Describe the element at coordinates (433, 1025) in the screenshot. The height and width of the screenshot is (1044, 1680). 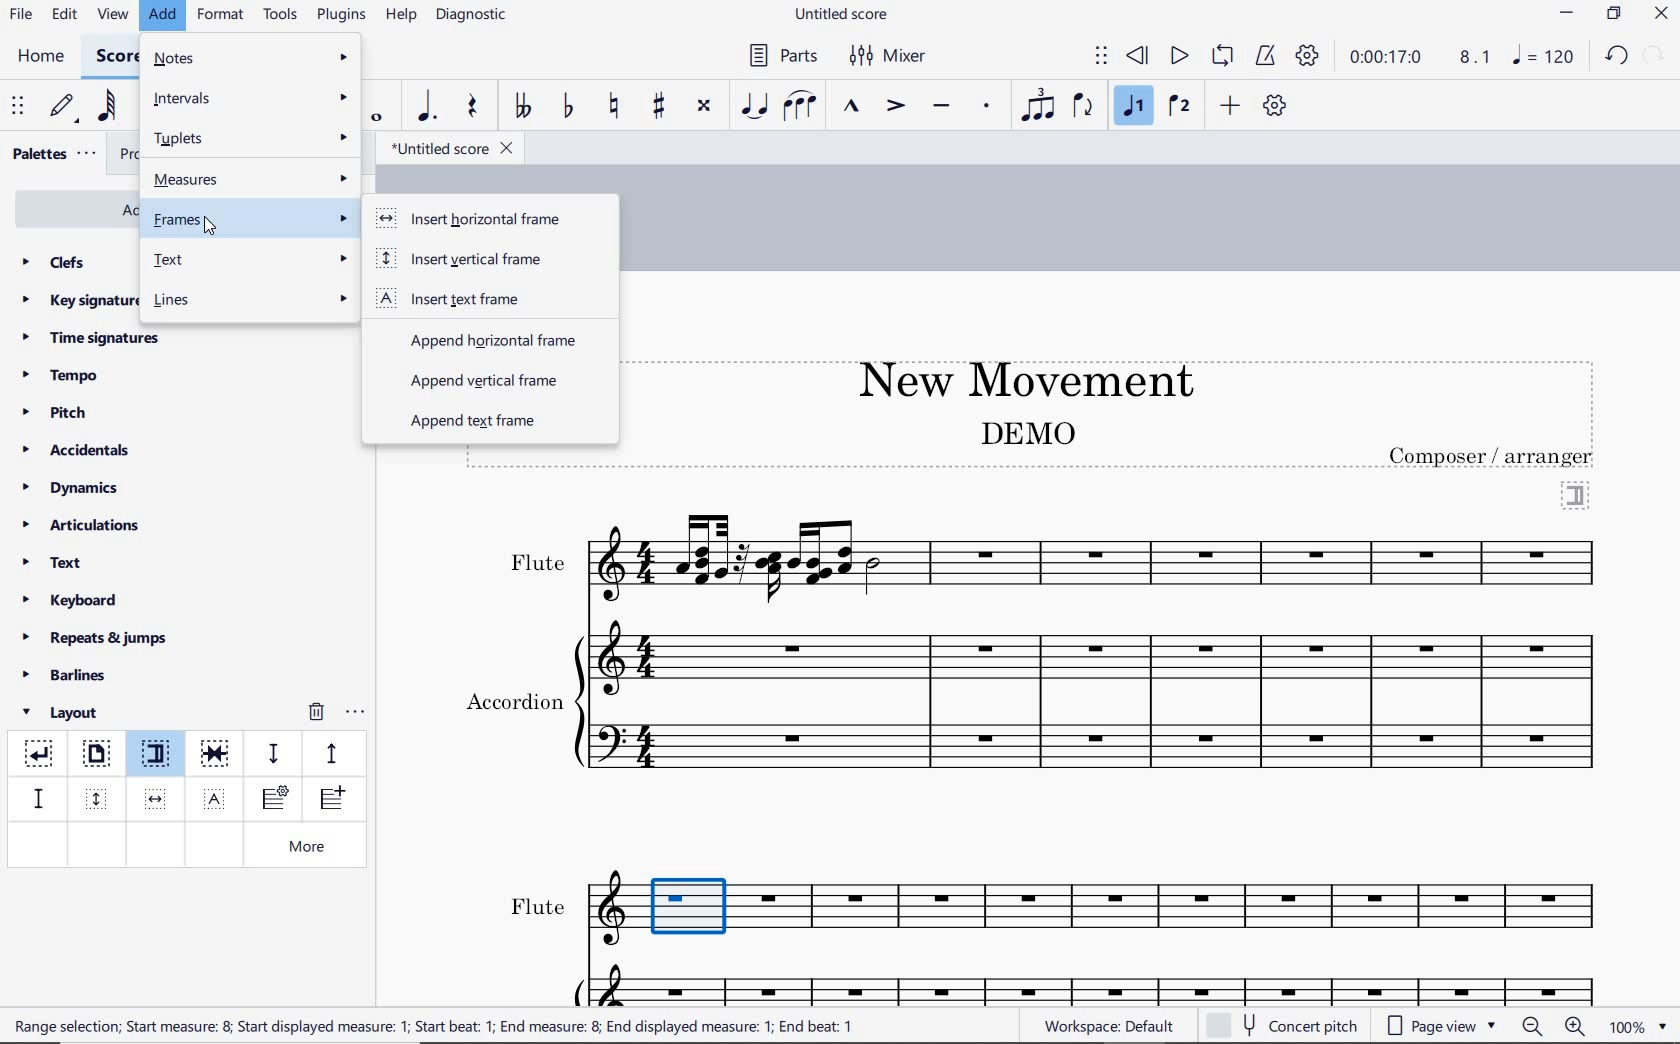
I see `text` at that location.